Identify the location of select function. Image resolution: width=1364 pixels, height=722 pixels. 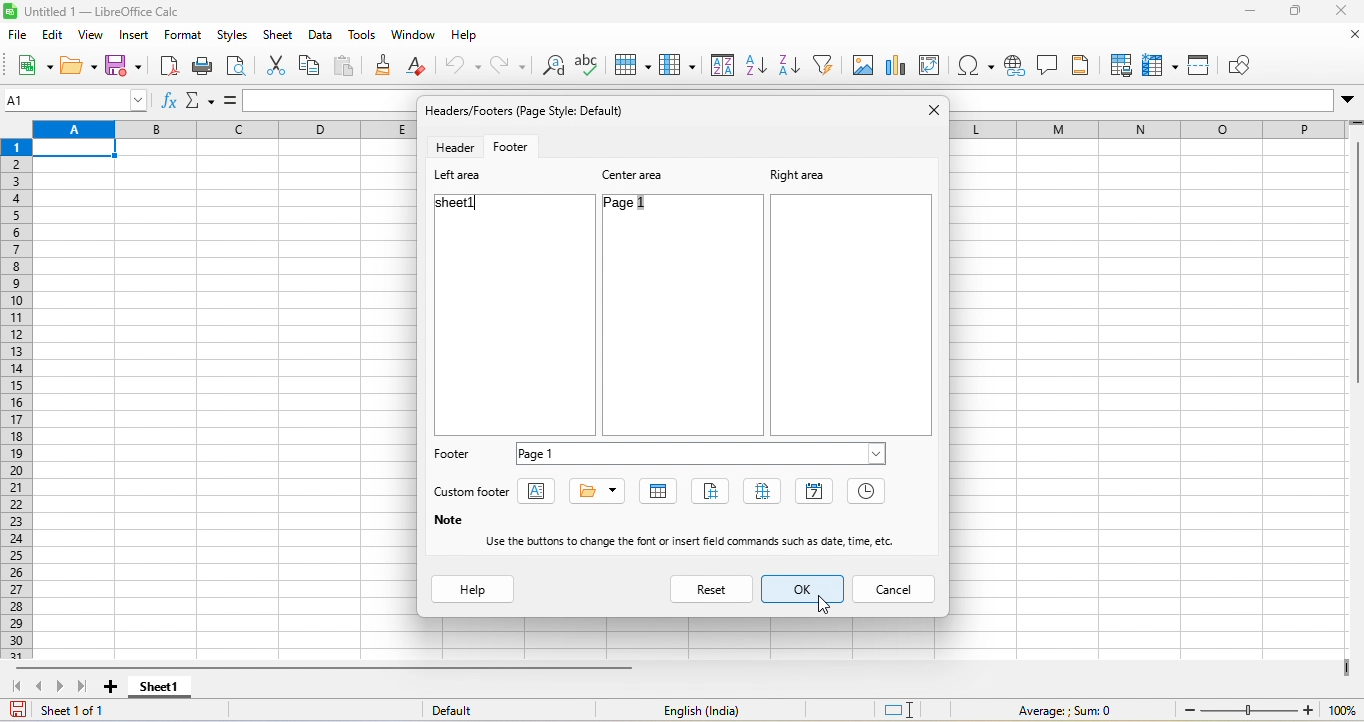
(203, 101).